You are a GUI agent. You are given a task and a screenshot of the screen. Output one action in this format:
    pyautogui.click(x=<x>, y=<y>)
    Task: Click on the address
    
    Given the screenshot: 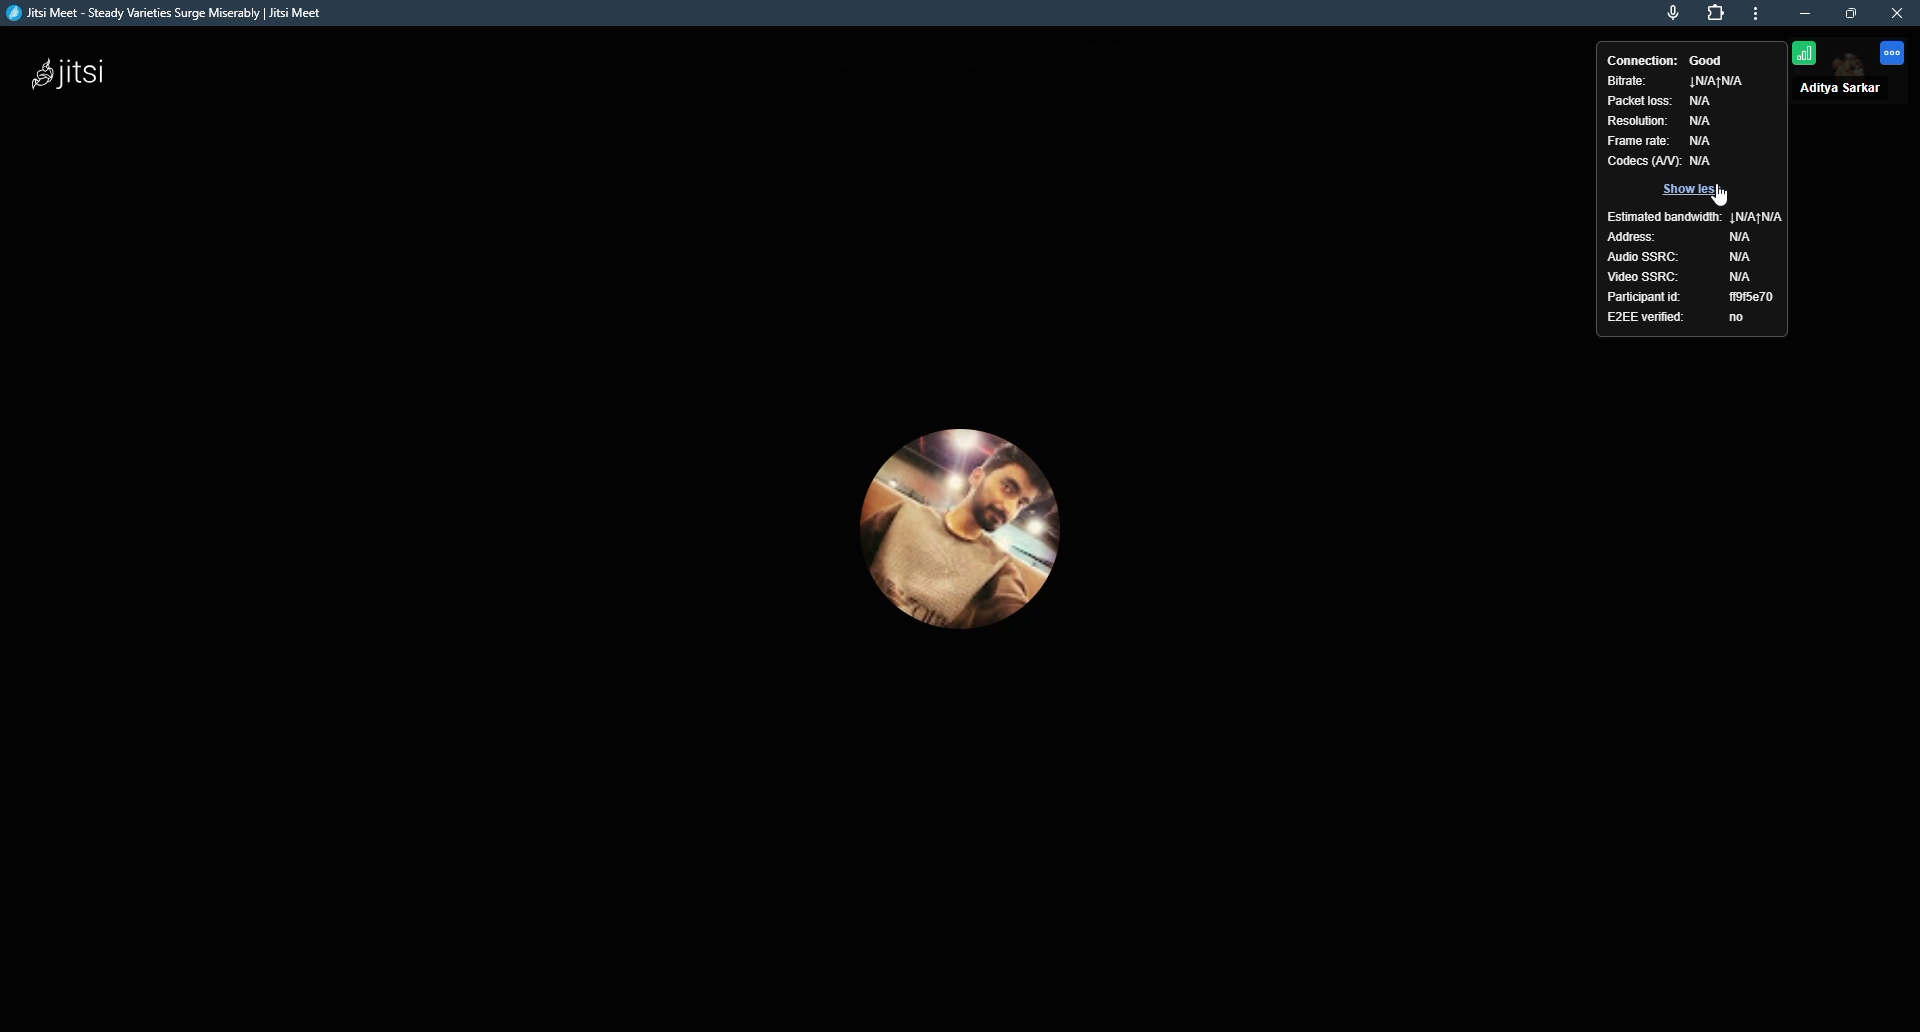 What is the action you would take?
    pyautogui.click(x=1639, y=237)
    